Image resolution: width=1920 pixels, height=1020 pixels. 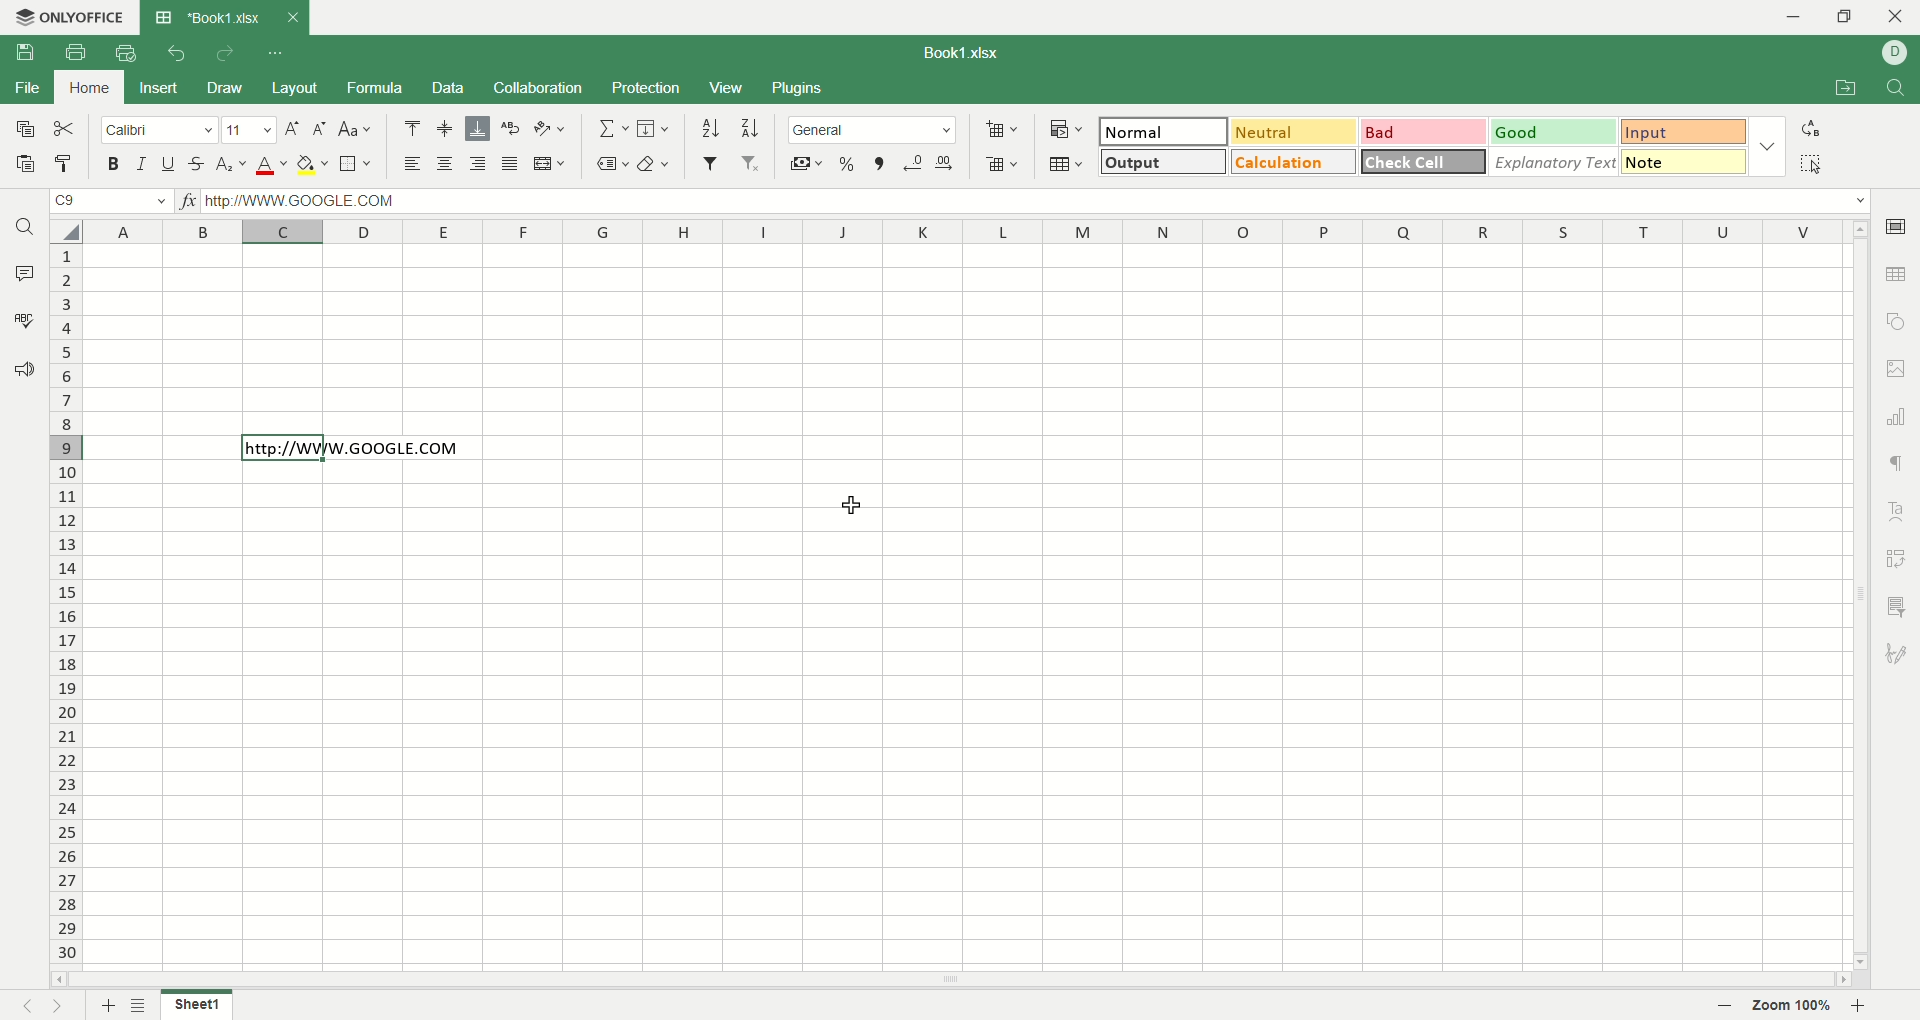 I want to click on subscript, so click(x=230, y=166).